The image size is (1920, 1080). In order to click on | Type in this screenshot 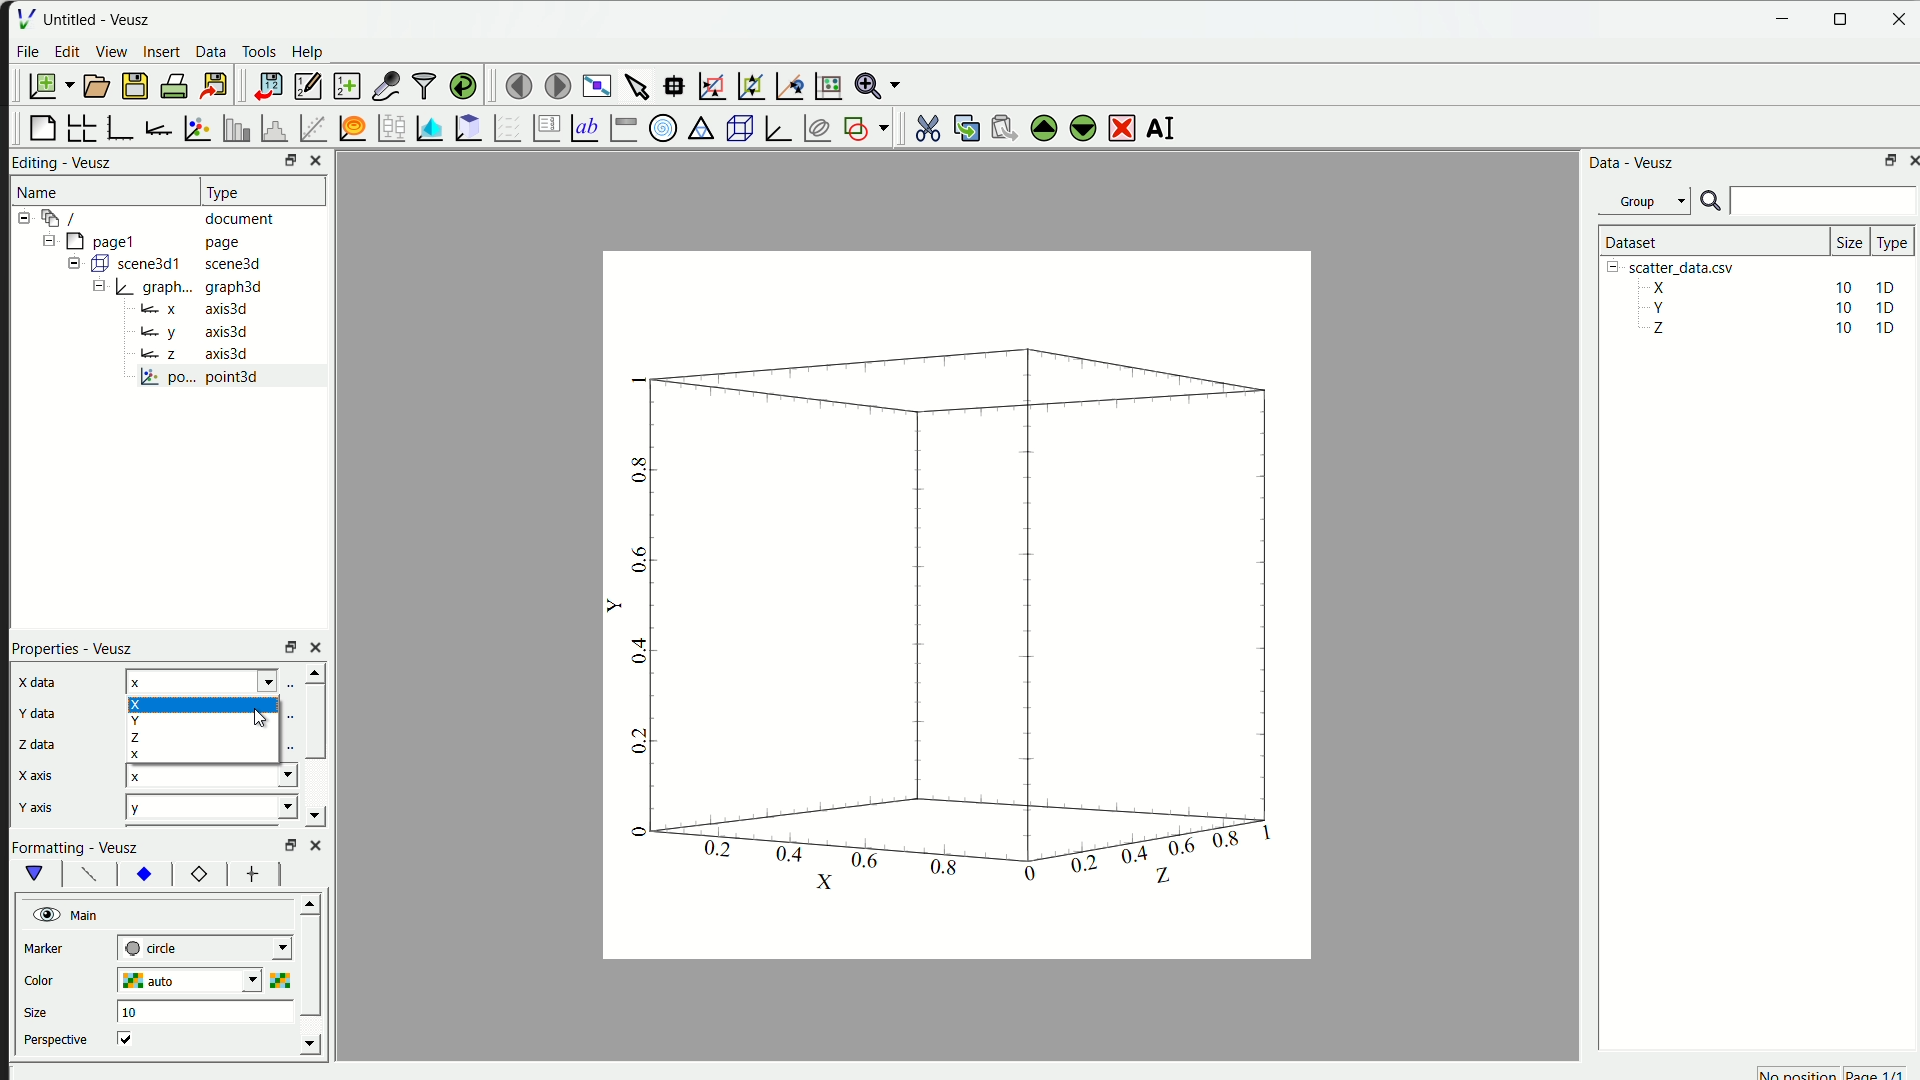, I will do `click(1889, 242)`.